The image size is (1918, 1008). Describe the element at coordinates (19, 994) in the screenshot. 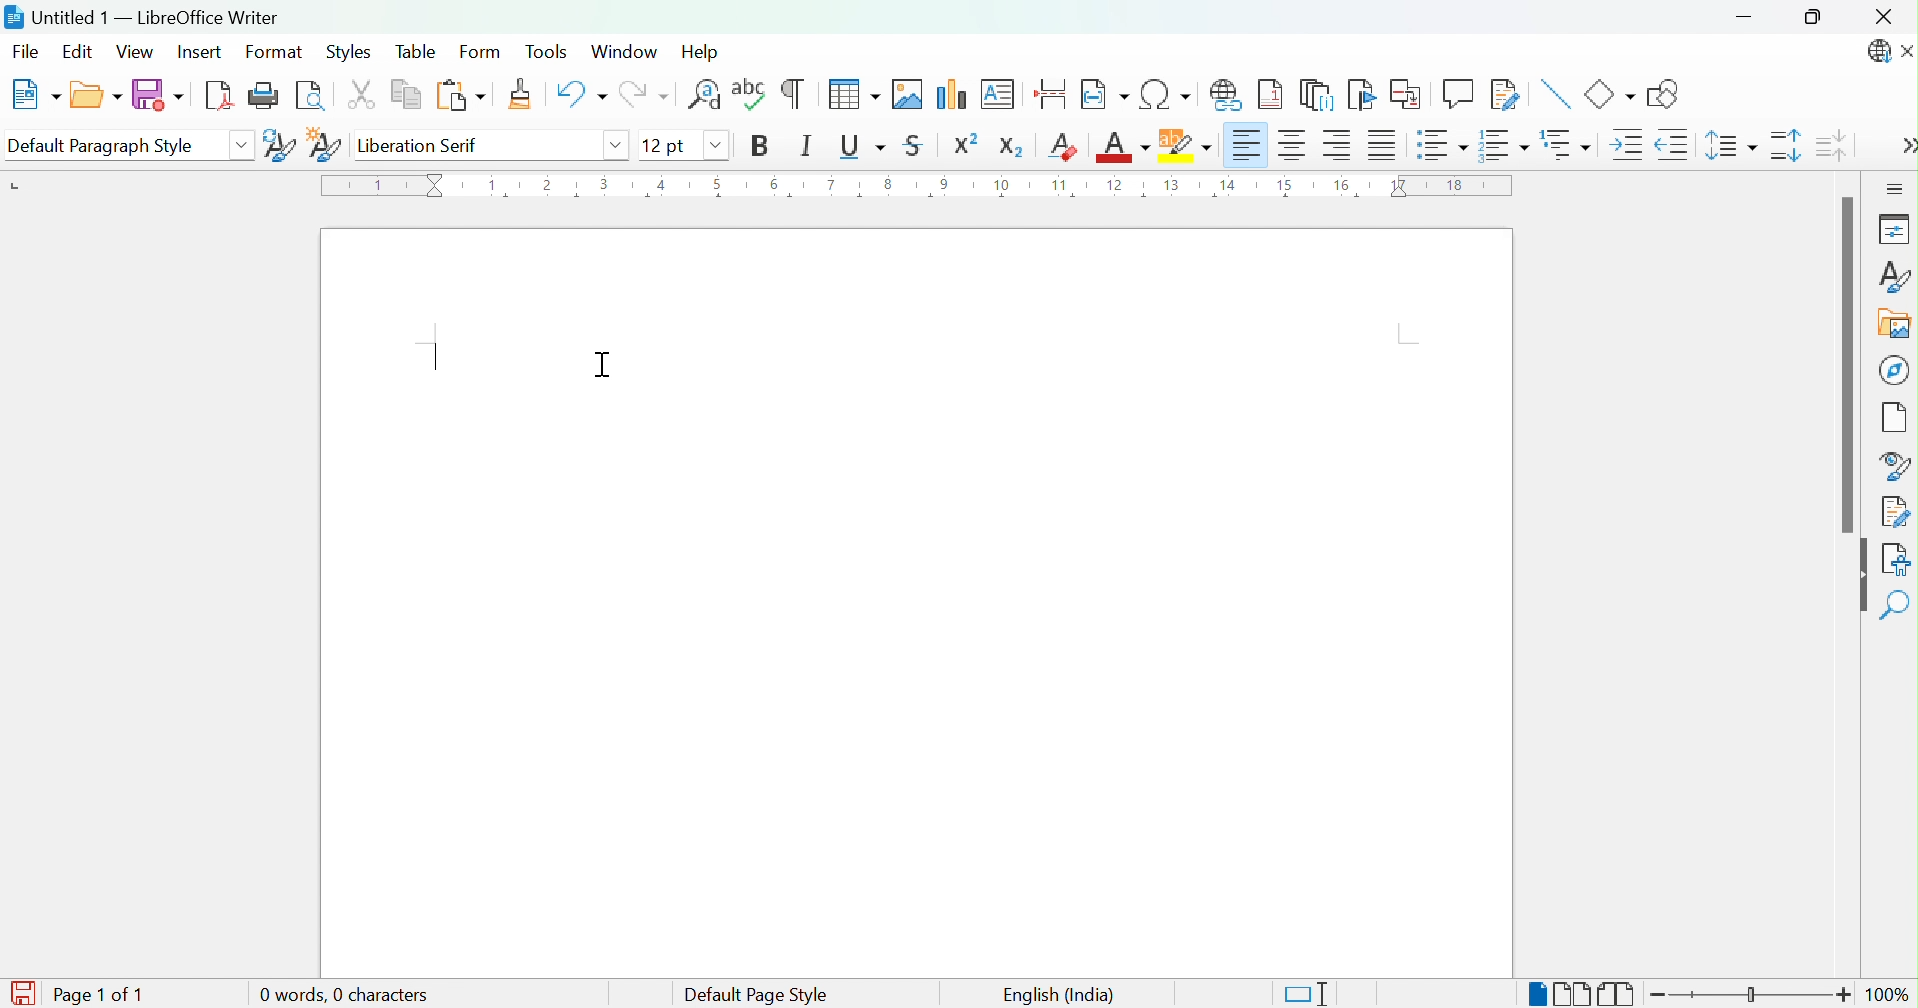

I see `The document is modified. Click to save the document.` at that location.